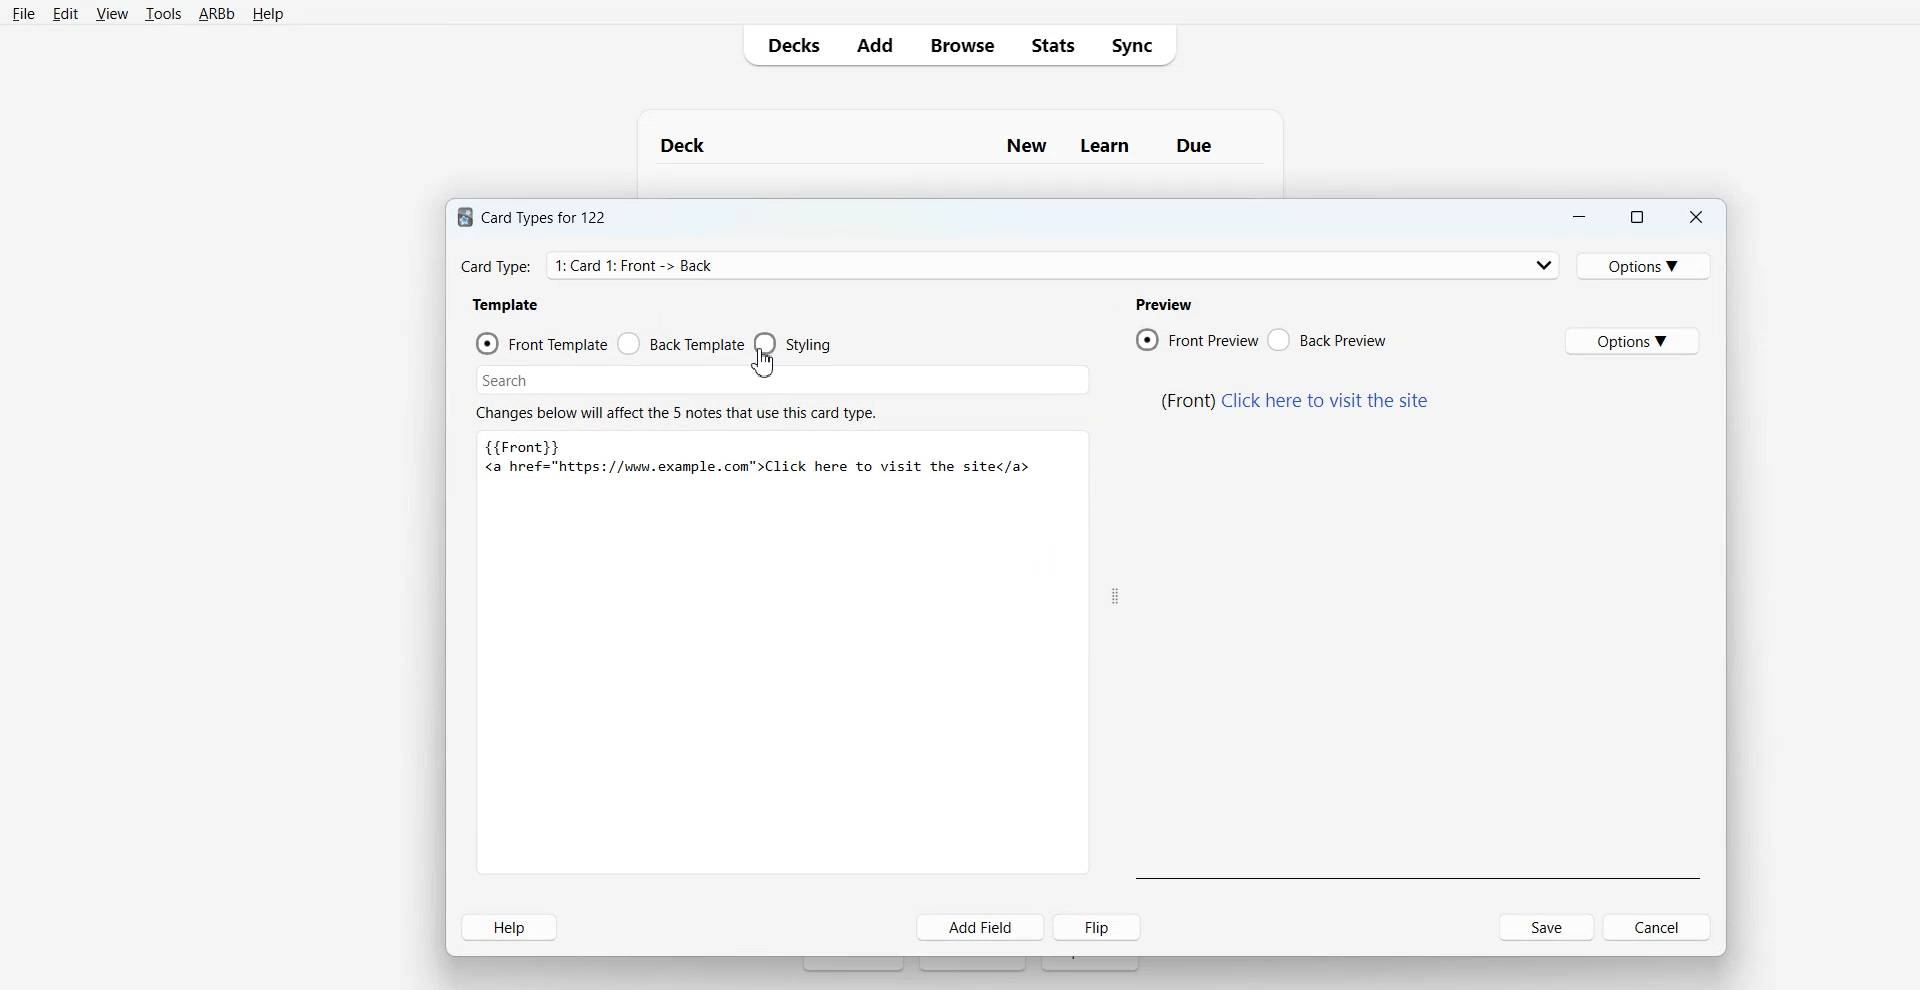 This screenshot has height=990, width=1920. I want to click on Close, so click(1696, 215).